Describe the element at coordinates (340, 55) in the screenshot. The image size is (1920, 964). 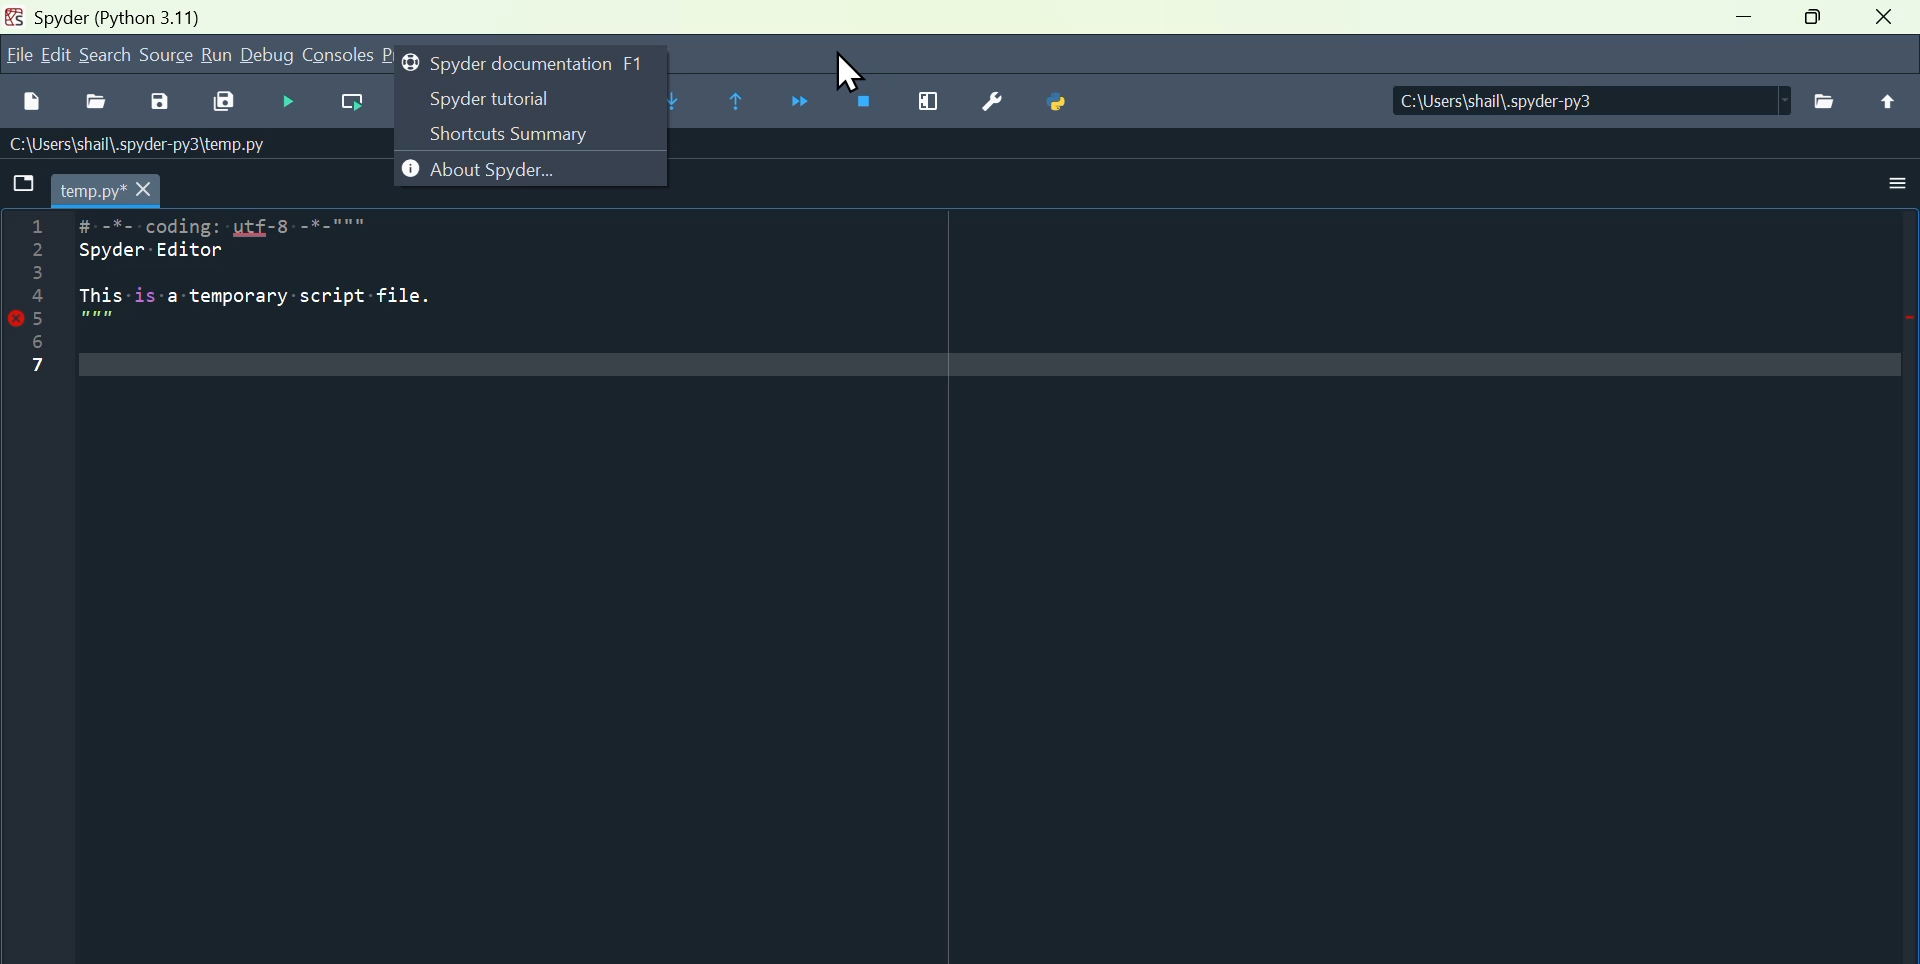
I see `Consoles` at that location.